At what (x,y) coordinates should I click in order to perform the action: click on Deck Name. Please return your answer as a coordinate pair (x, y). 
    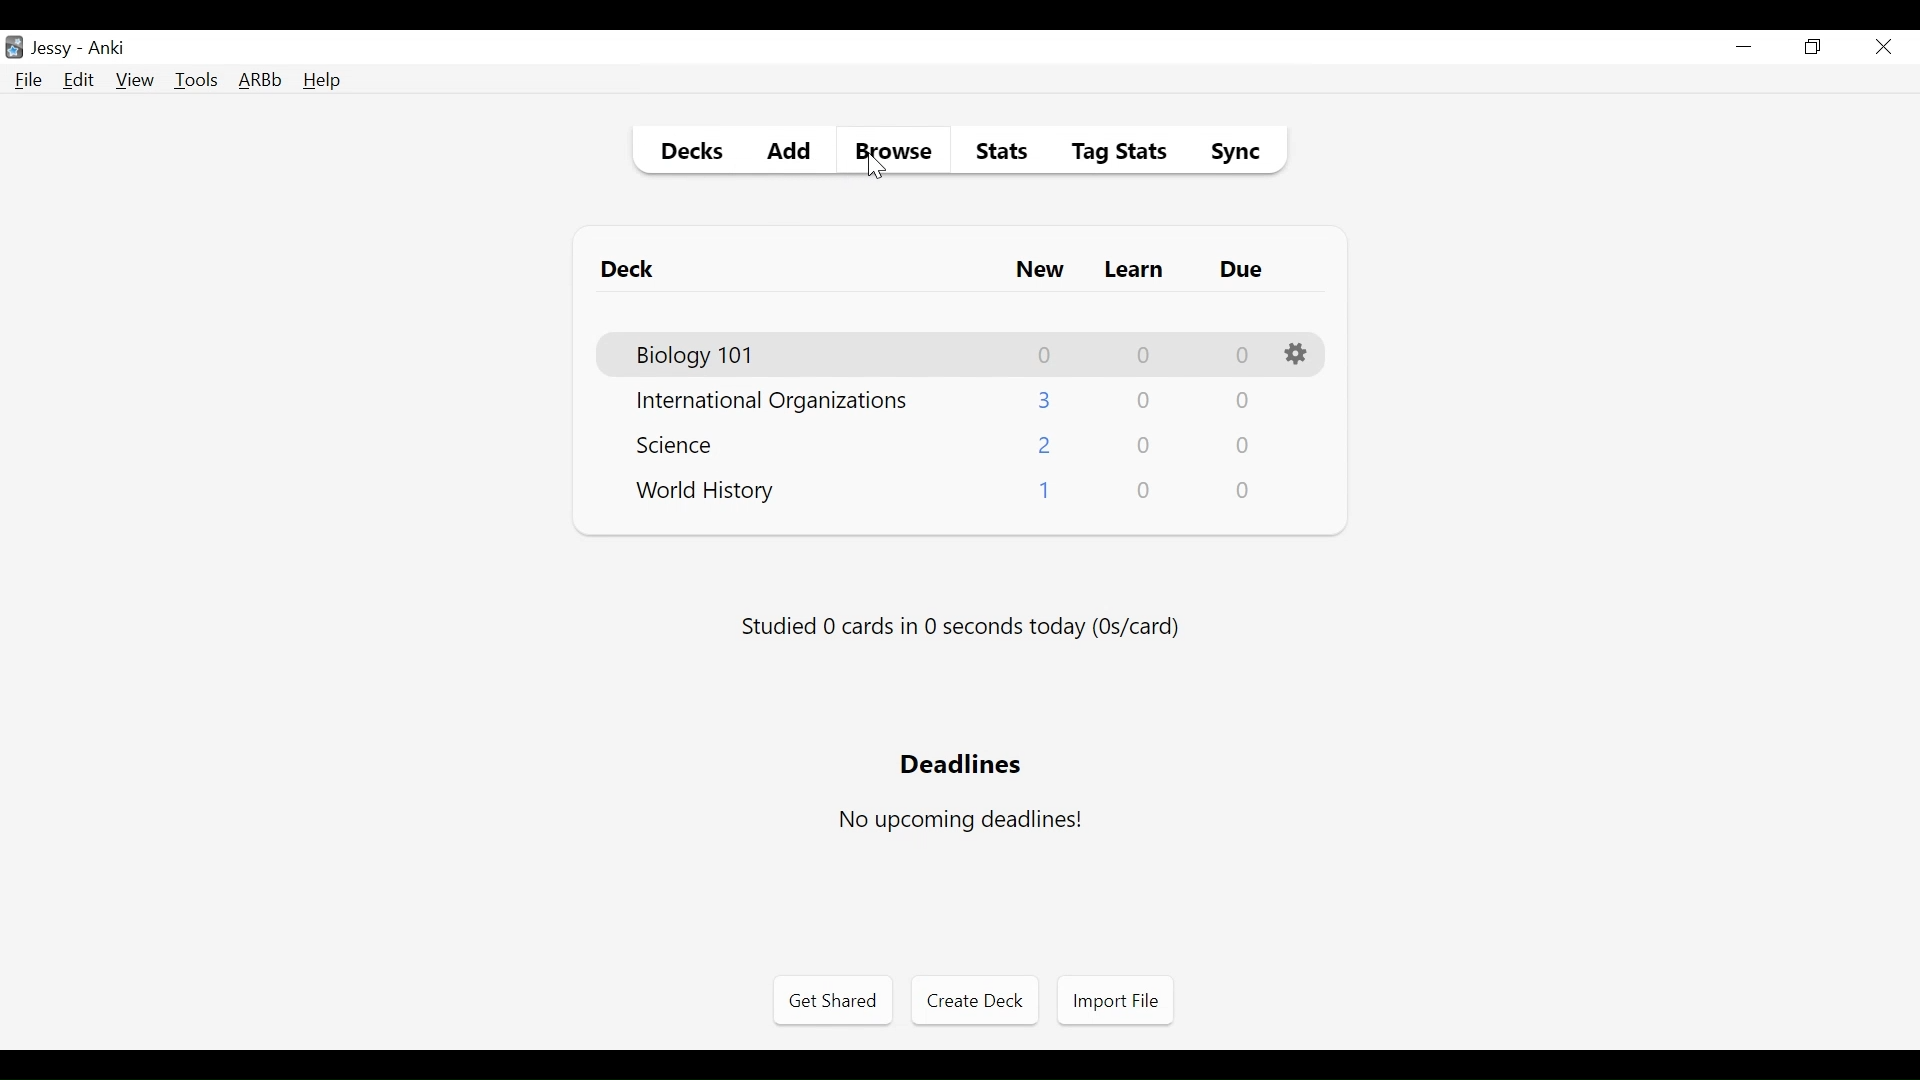
    Looking at the image, I should click on (772, 402).